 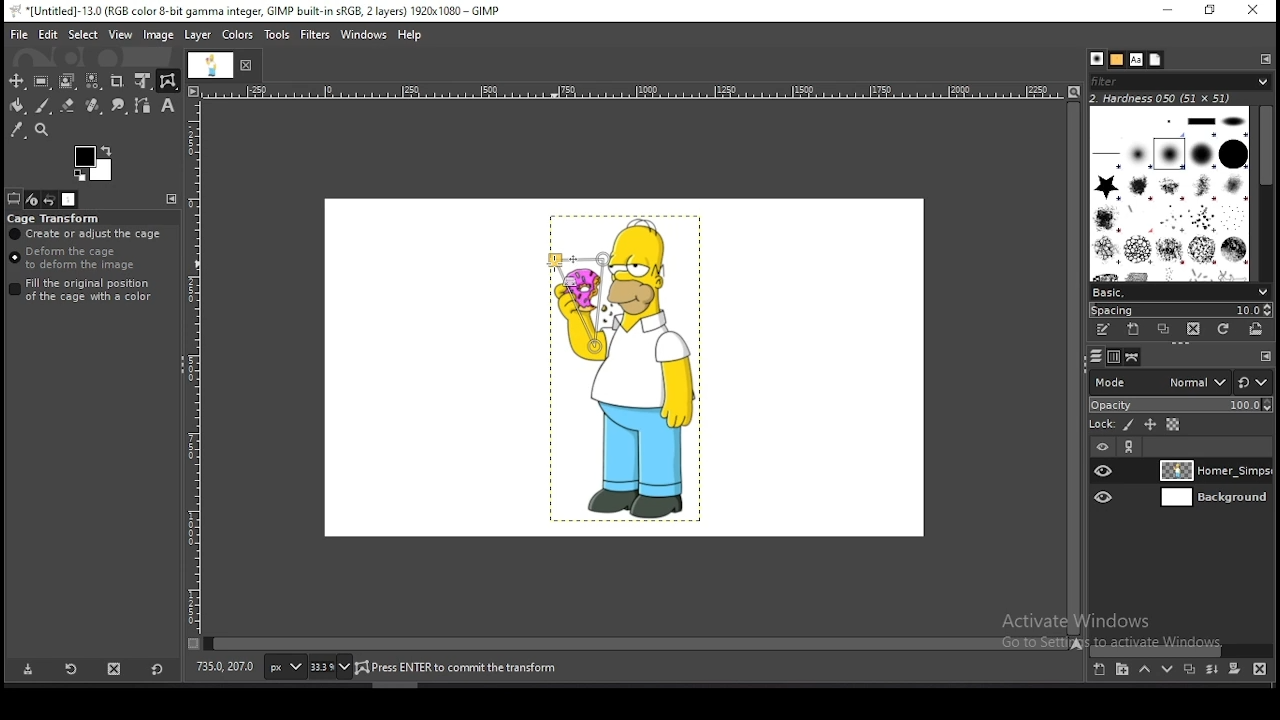 What do you see at coordinates (87, 234) in the screenshot?
I see `create or adjust cage` at bounding box center [87, 234].